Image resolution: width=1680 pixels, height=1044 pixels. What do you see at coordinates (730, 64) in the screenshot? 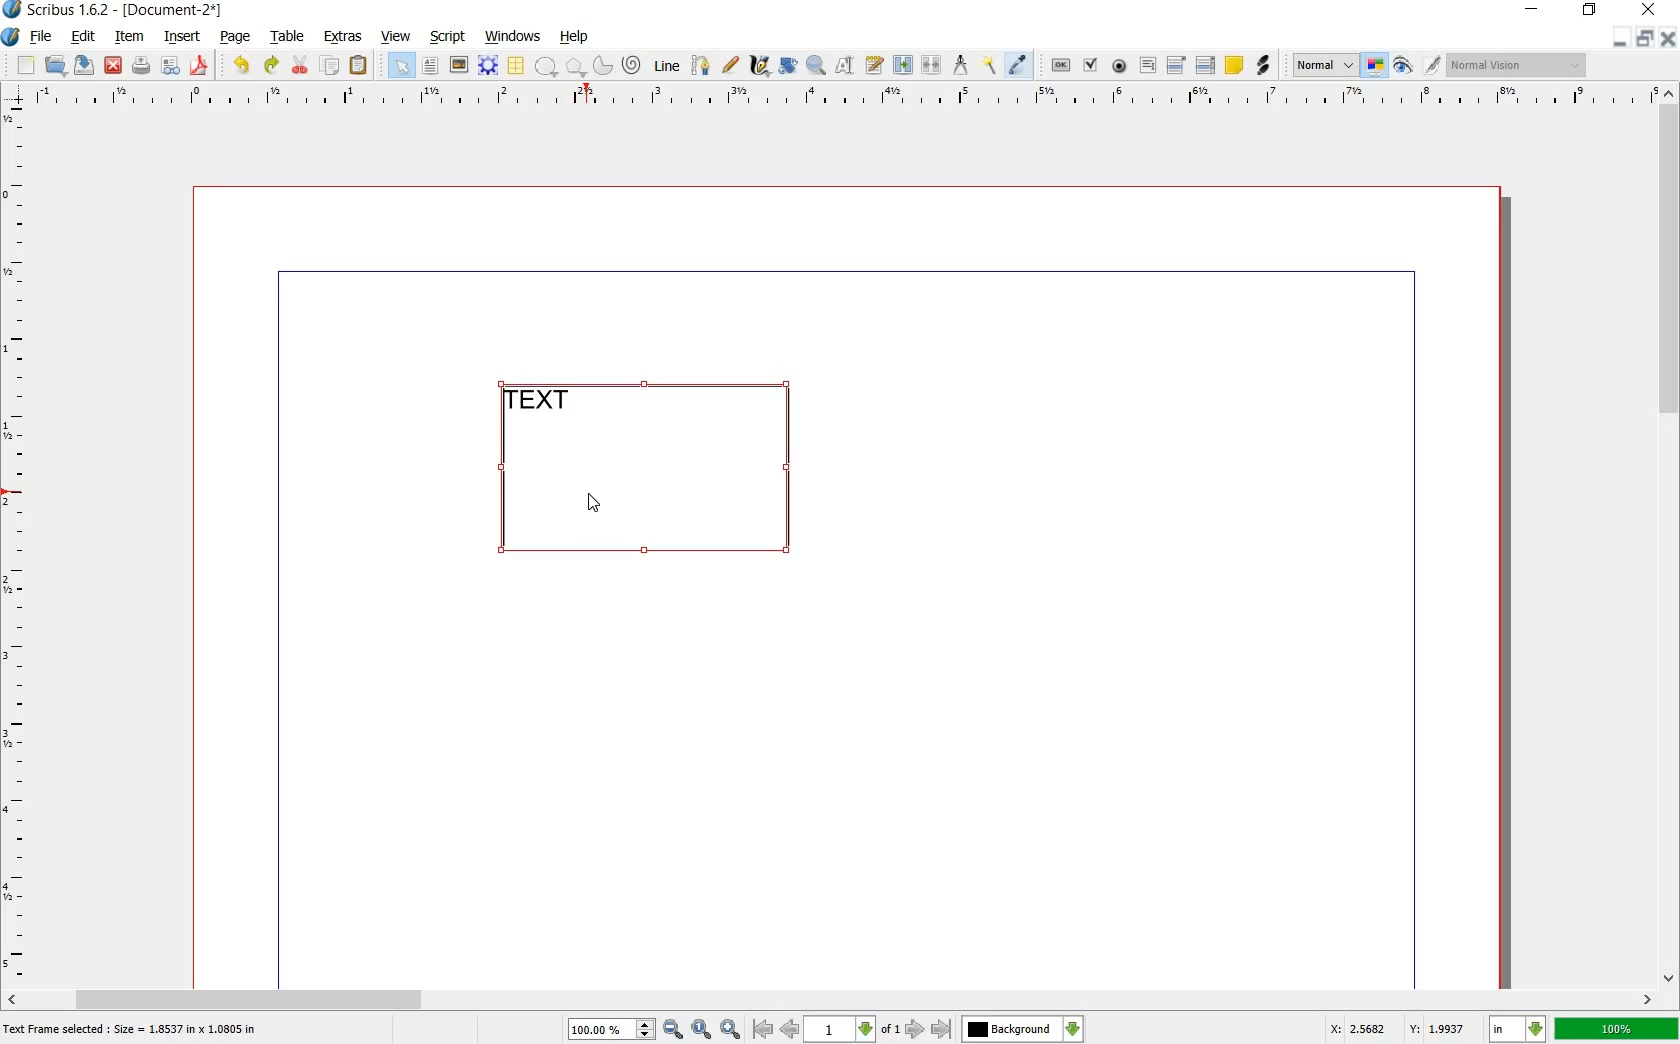
I see `freehand line` at bounding box center [730, 64].